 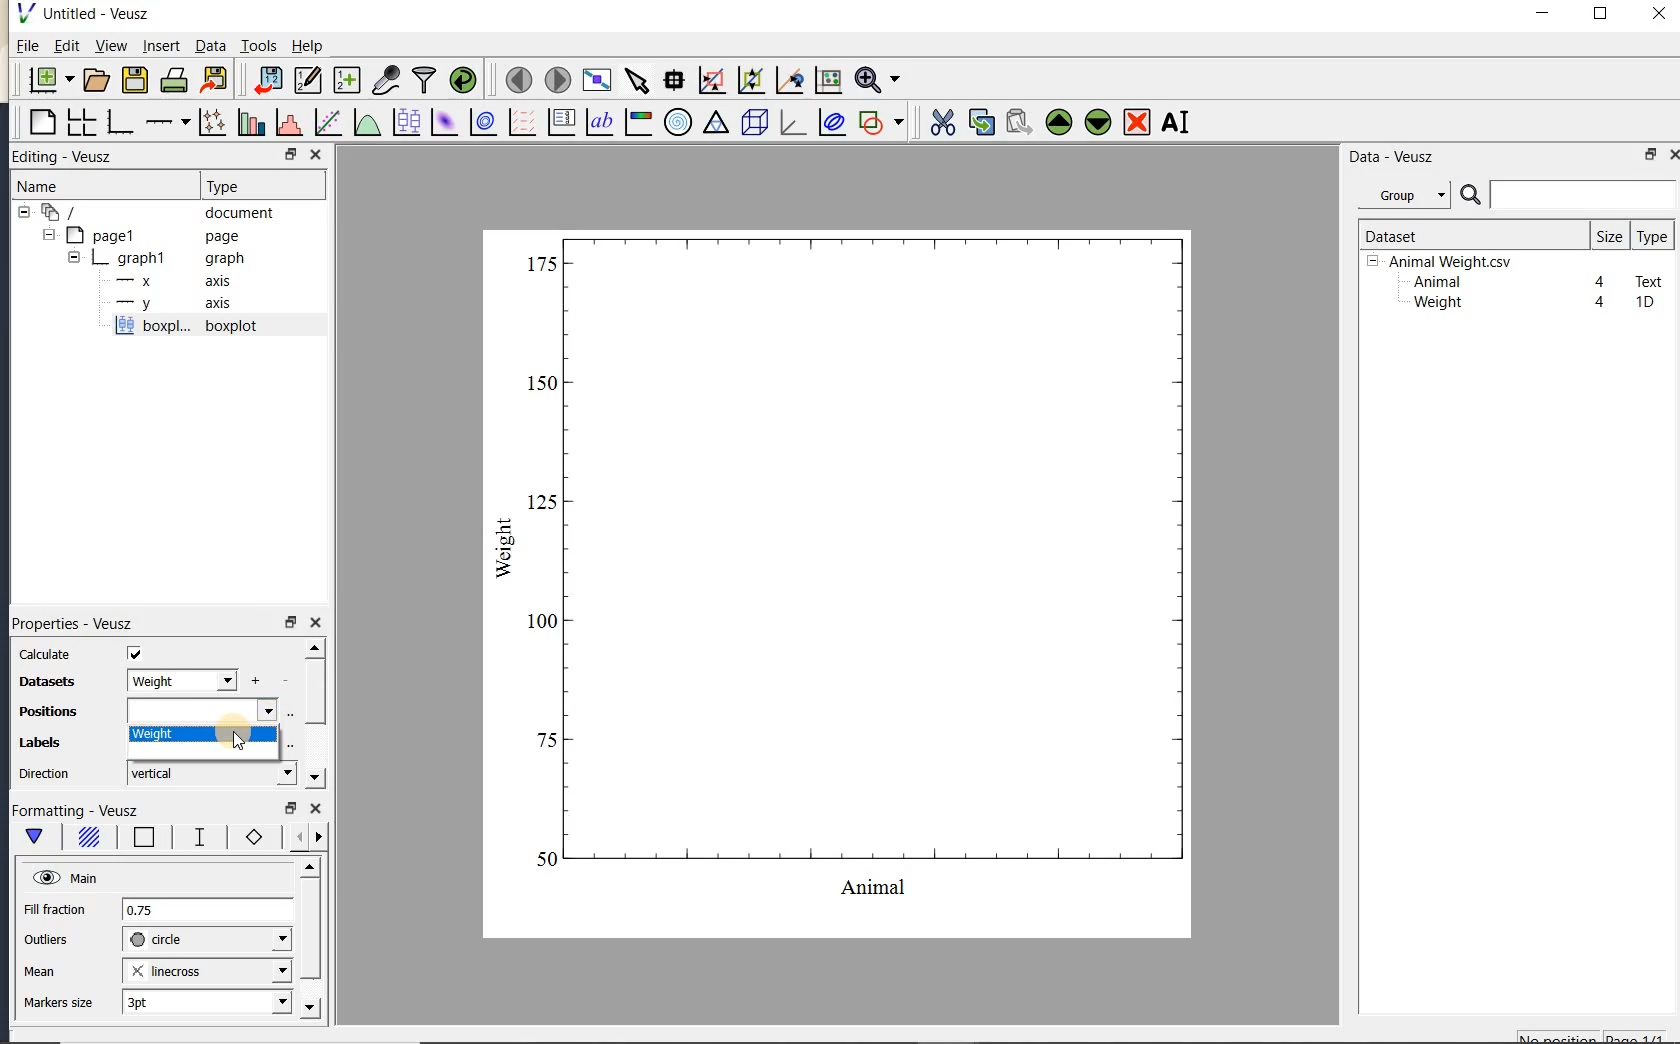 What do you see at coordinates (143, 237) in the screenshot?
I see `page1` at bounding box center [143, 237].